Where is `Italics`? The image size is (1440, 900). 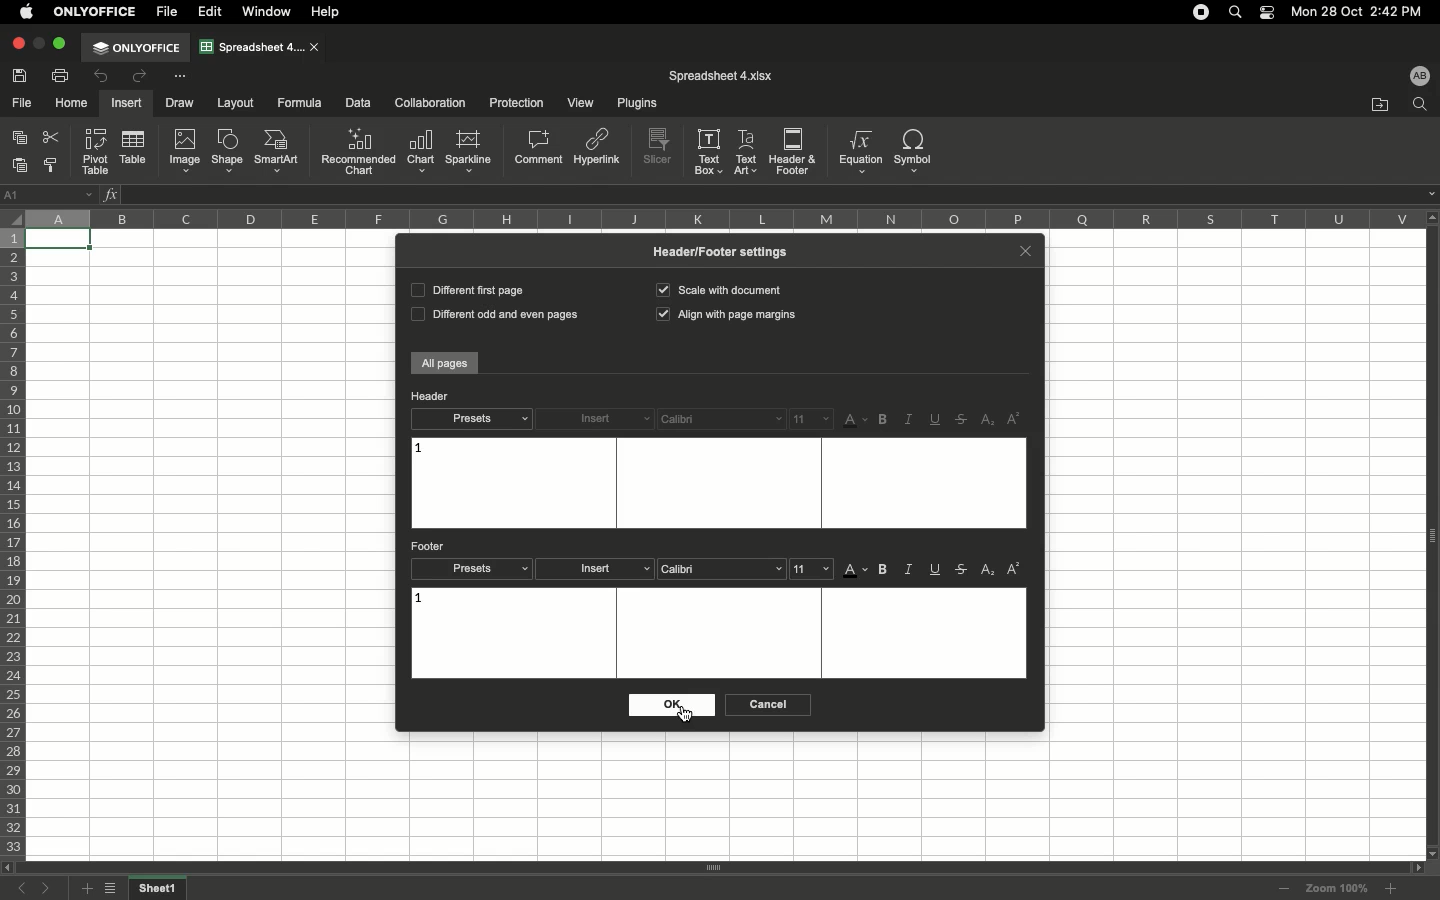
Italics is located at coordinates (908, 420).